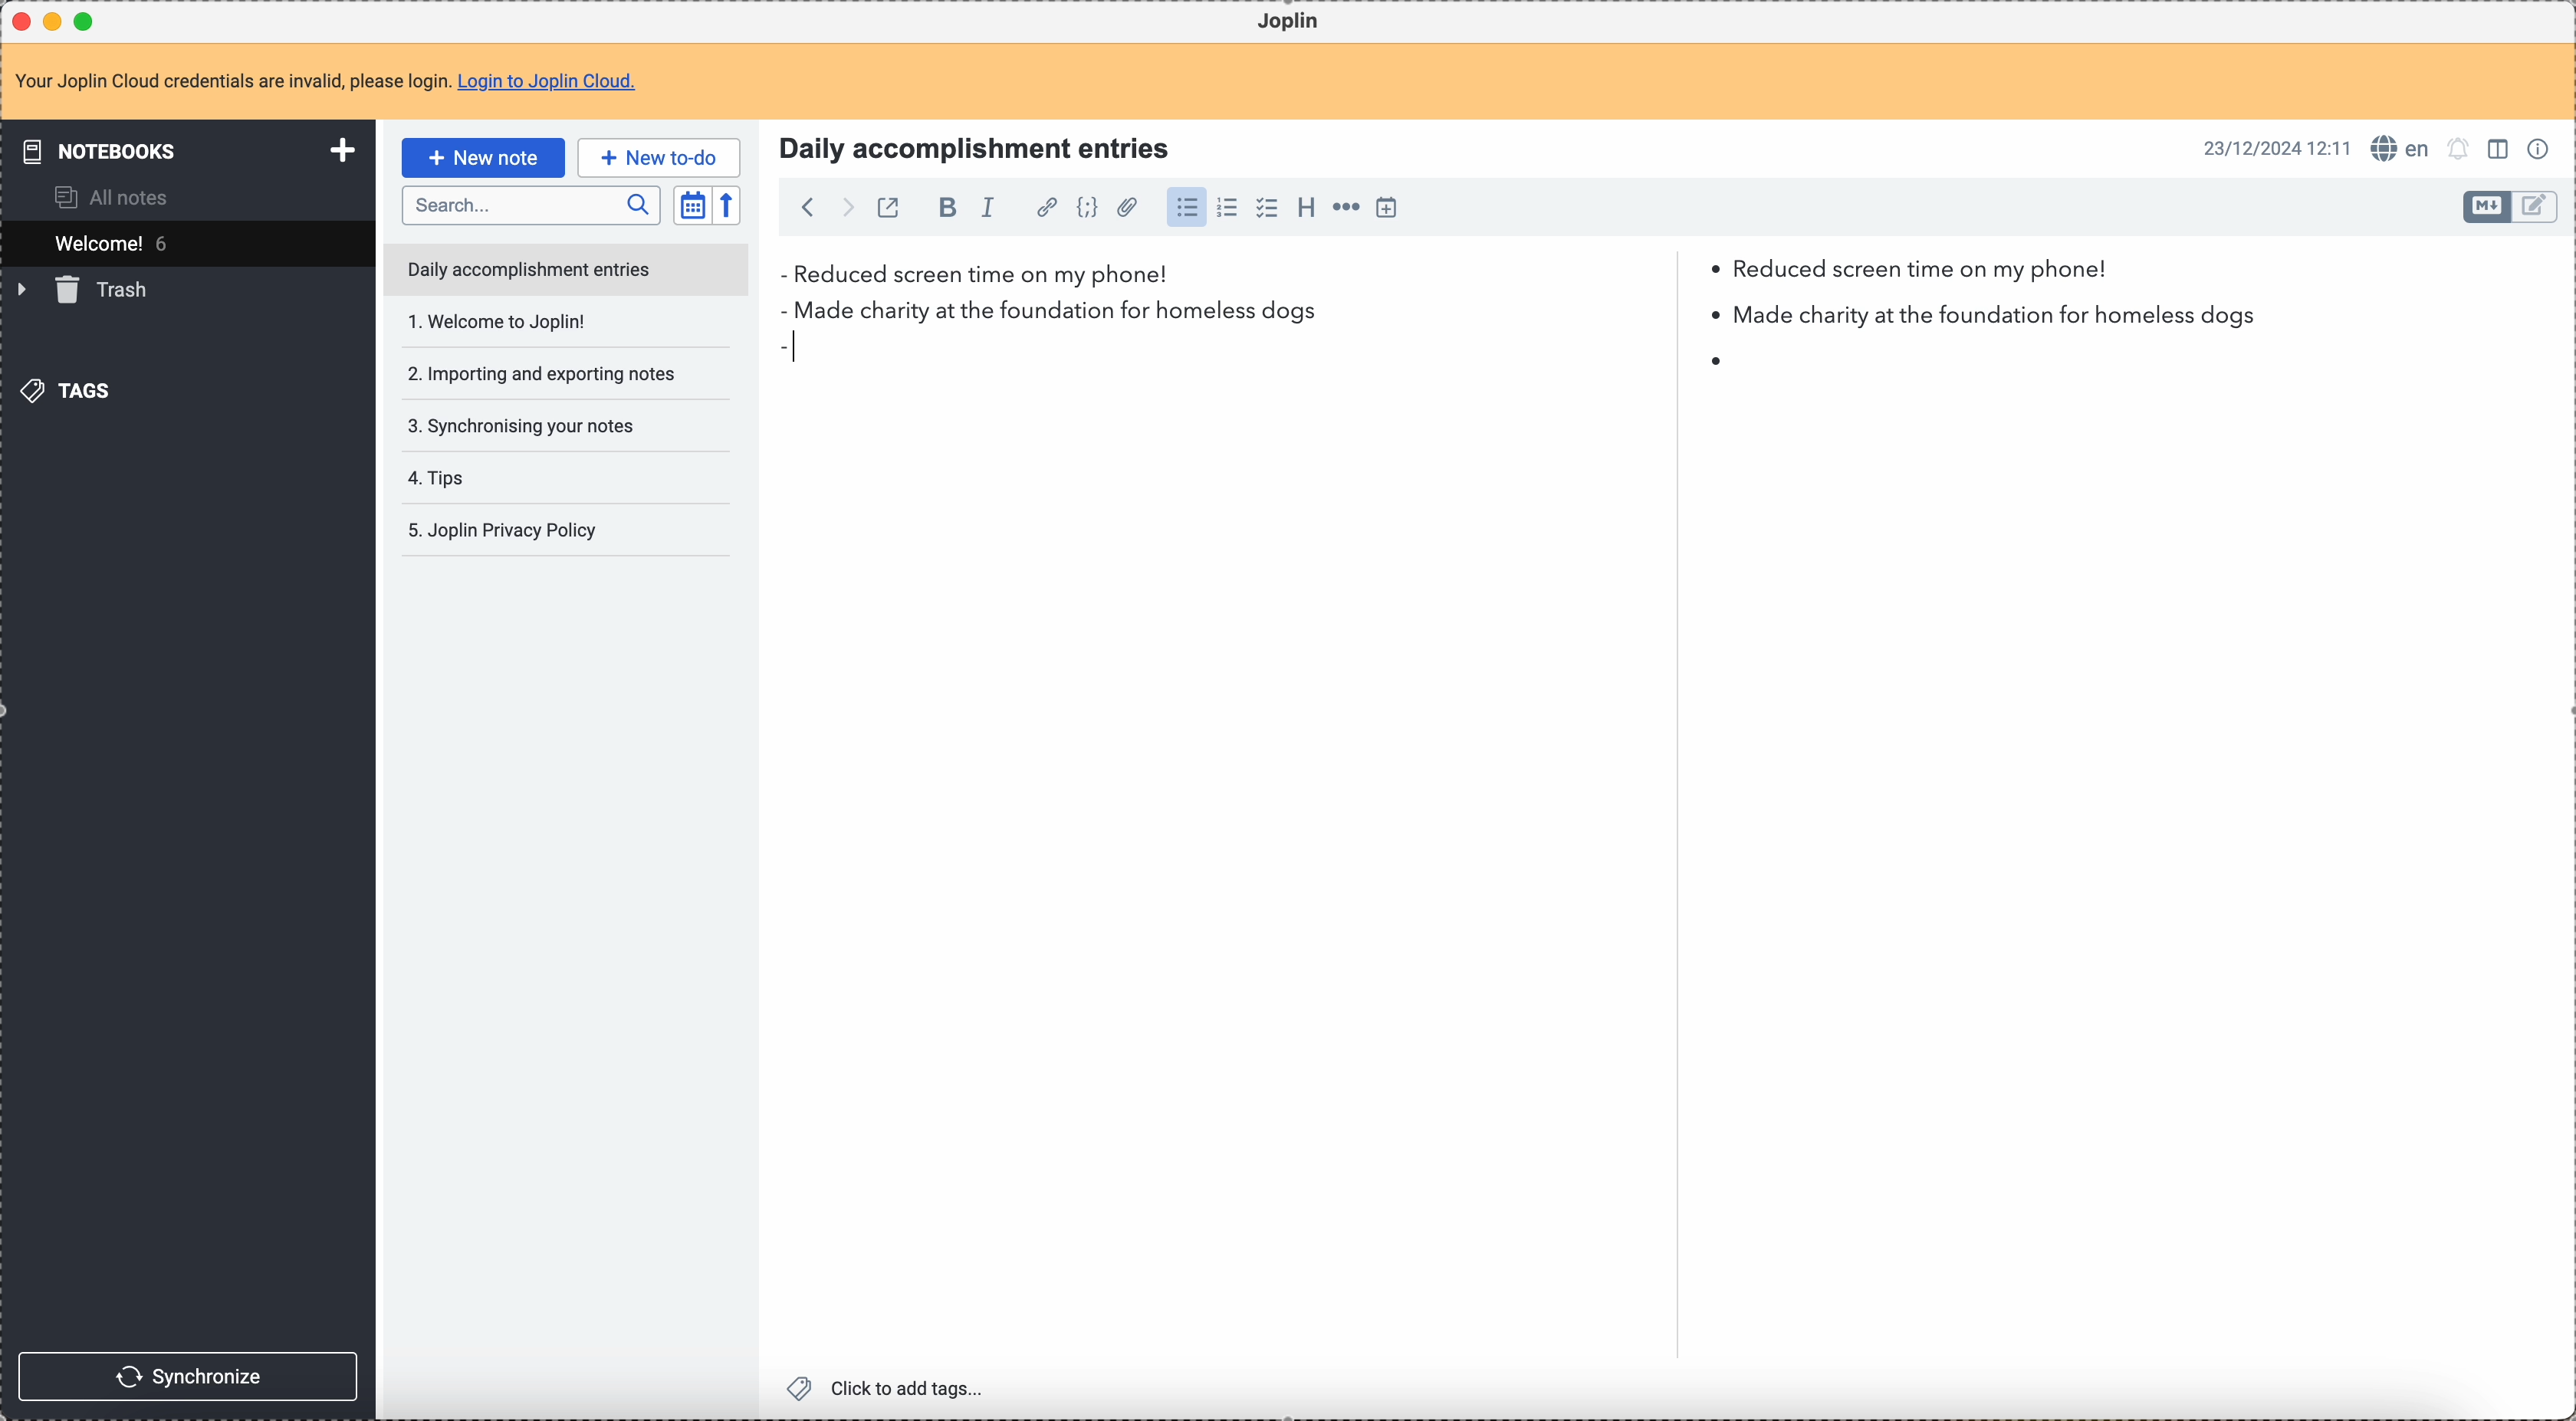 Image resolution: width=2576 pixels, height=1421 pixels. I want to click on set notifications, so click(2460, 150).